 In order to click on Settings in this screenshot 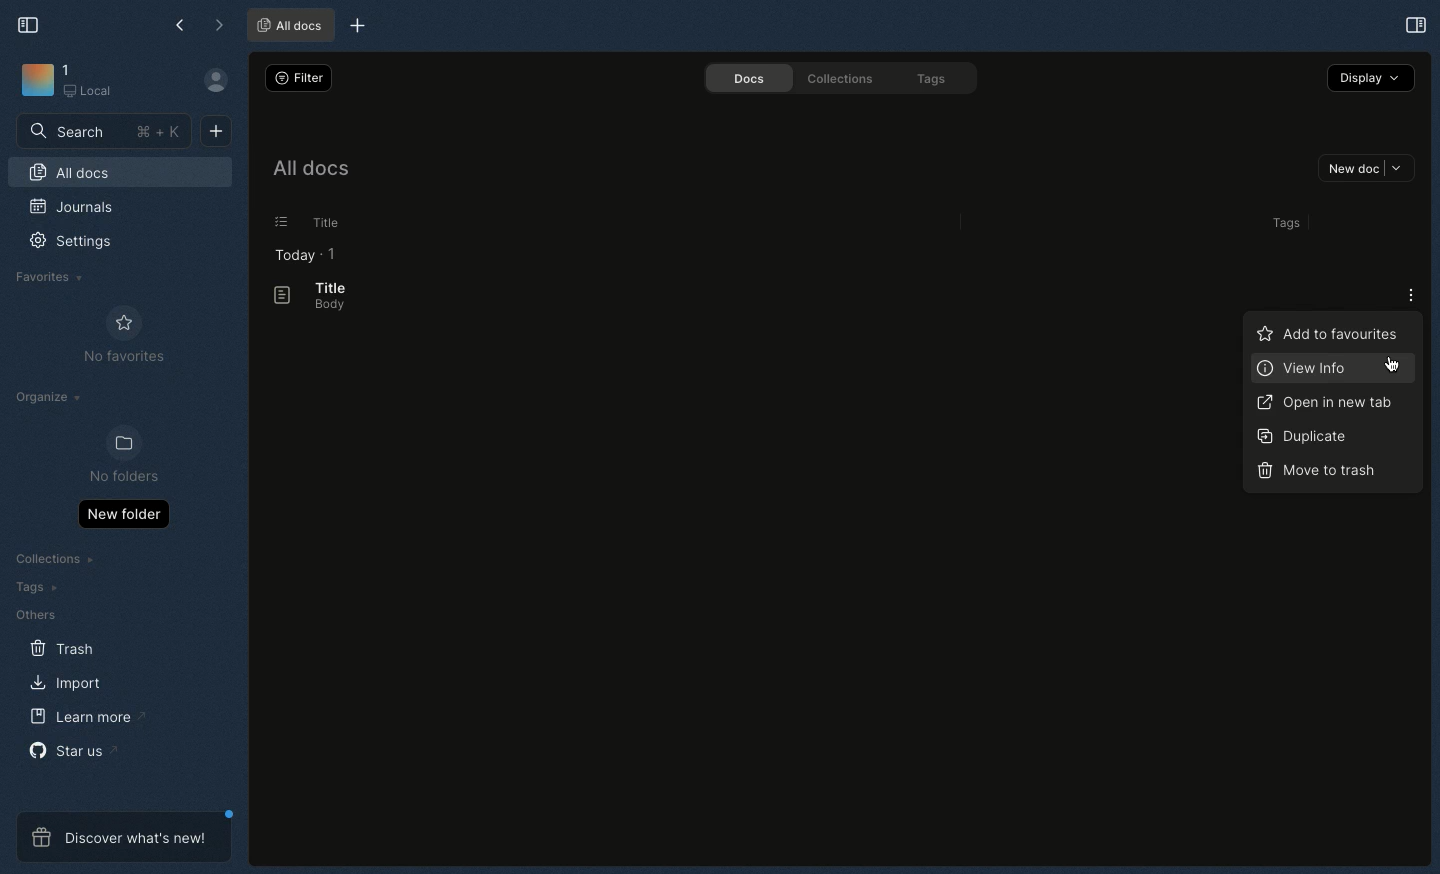, I will do `click(82, 248)`.